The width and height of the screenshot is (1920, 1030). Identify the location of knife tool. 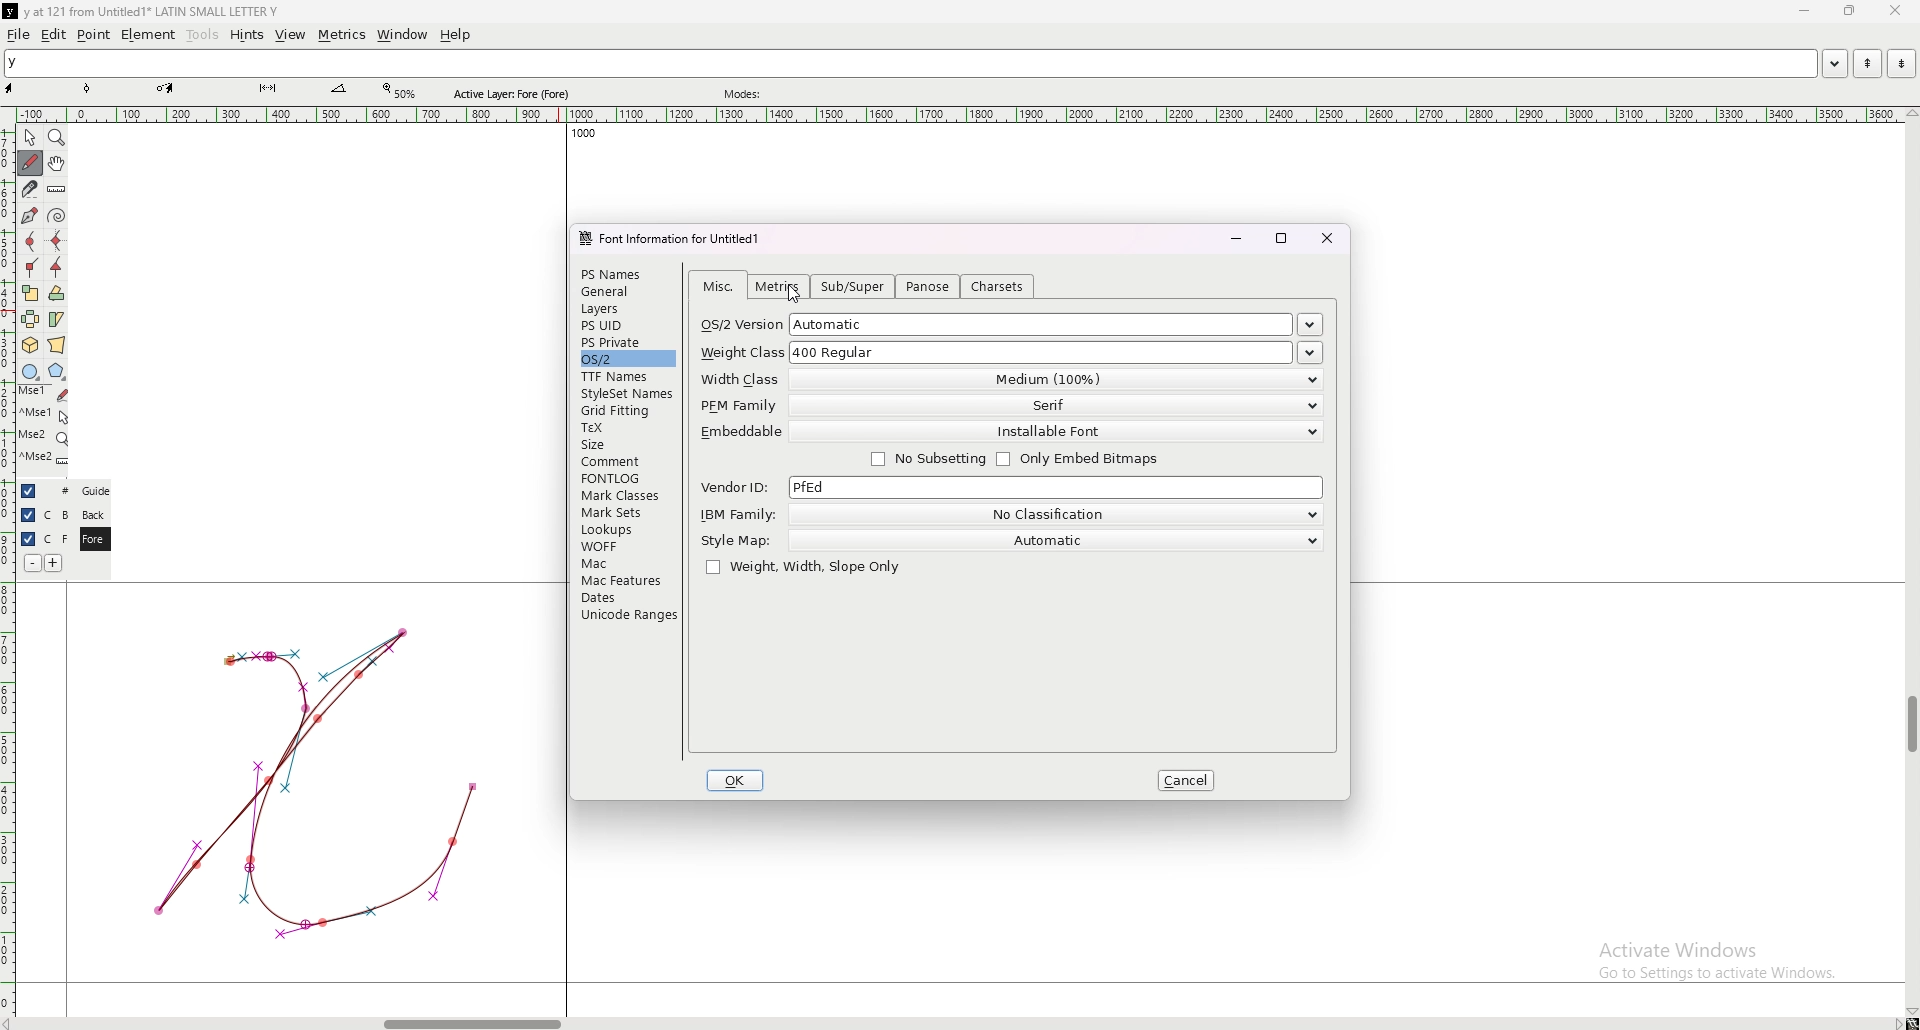
(266, 89).